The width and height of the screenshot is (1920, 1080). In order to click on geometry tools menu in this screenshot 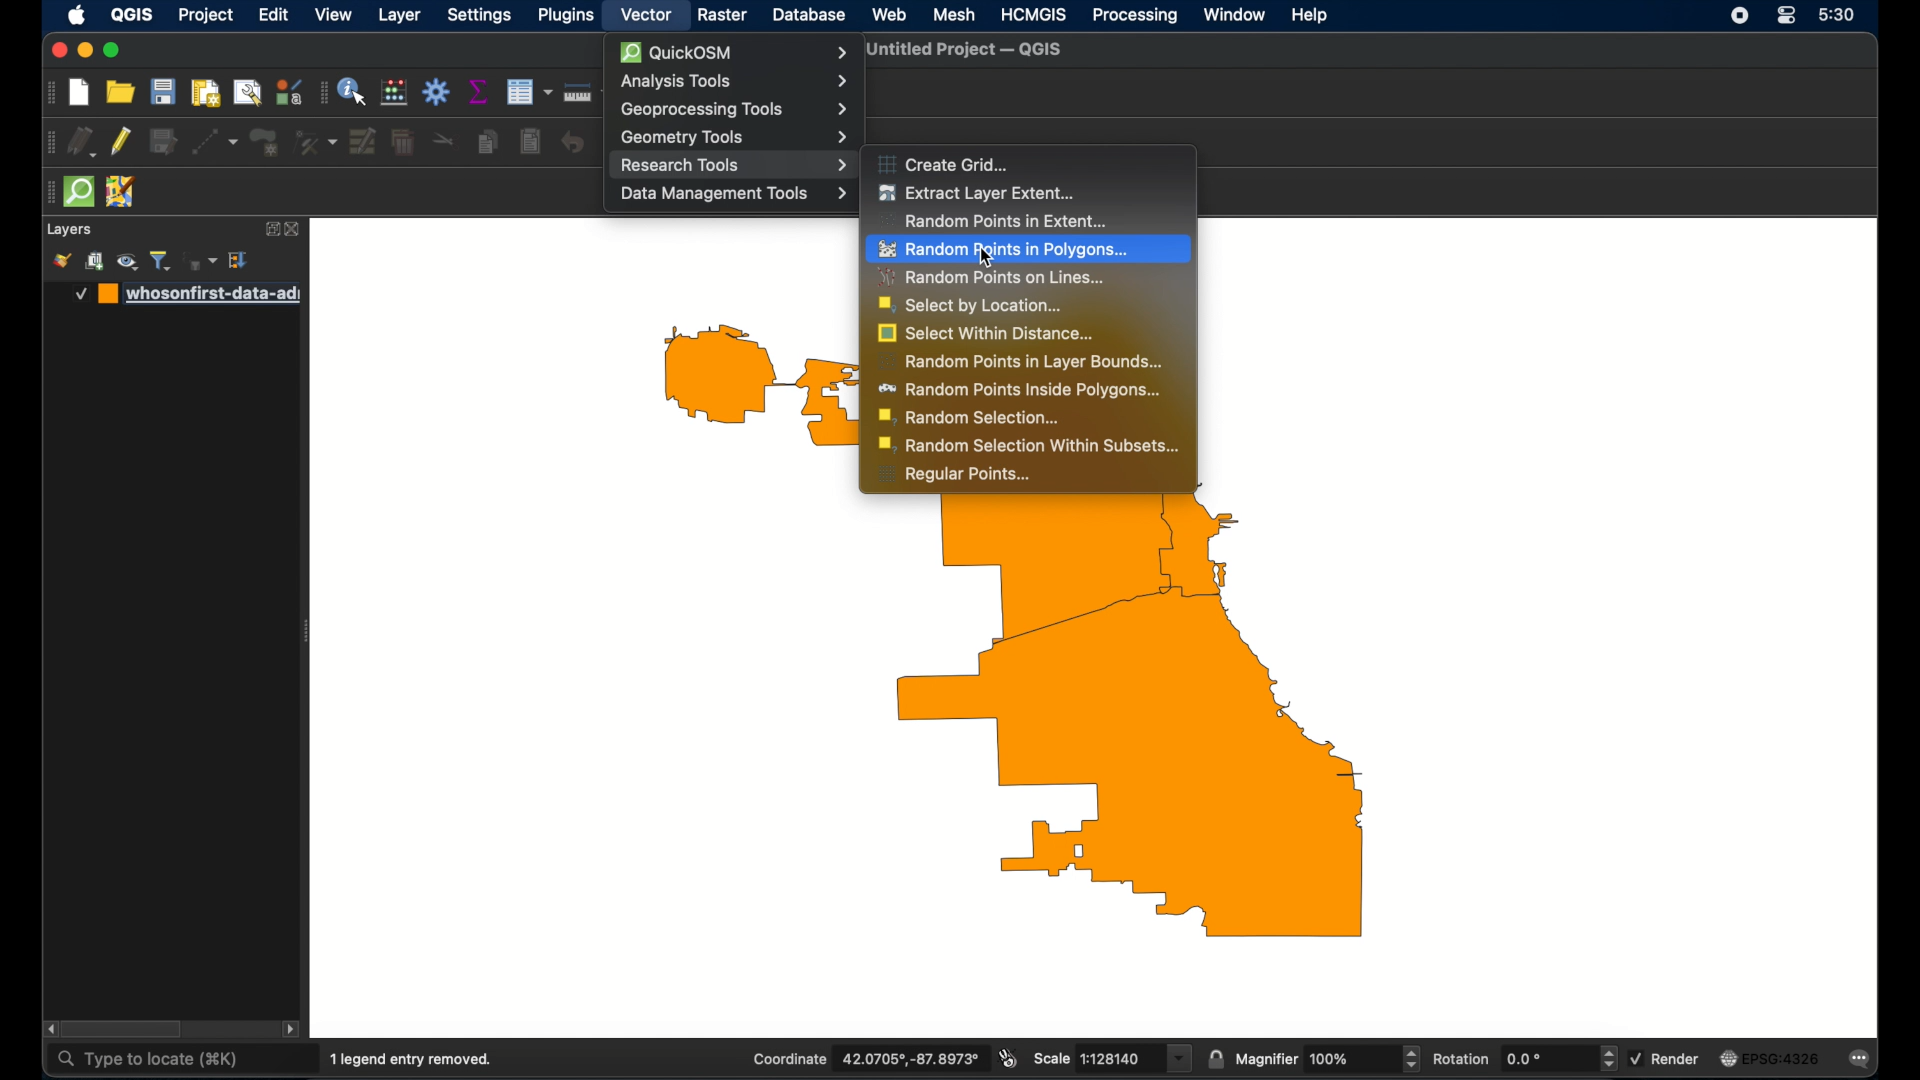, I will do `click(732, 136)`.